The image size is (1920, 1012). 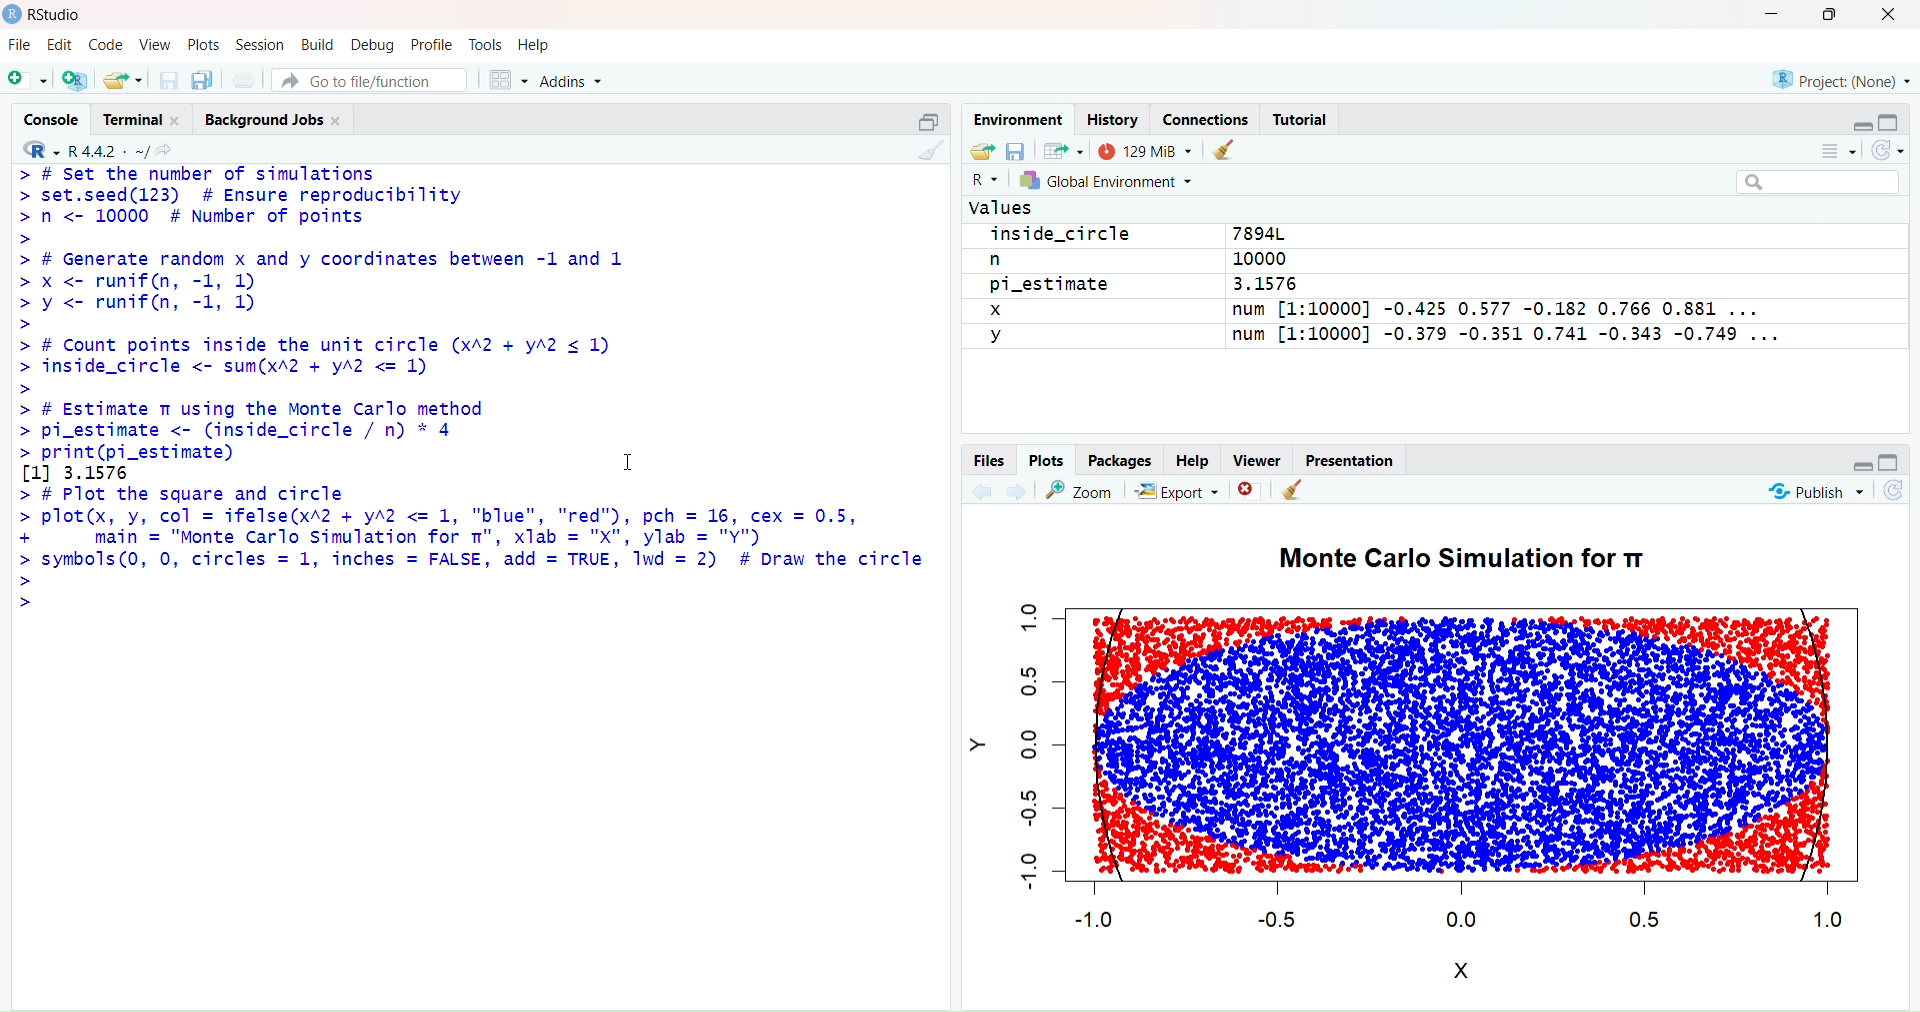 What do you see at coordinates (166, 77) in the screenshot?
I see `Save current document (Ctrl + S)` at bounding box center [166, 77].